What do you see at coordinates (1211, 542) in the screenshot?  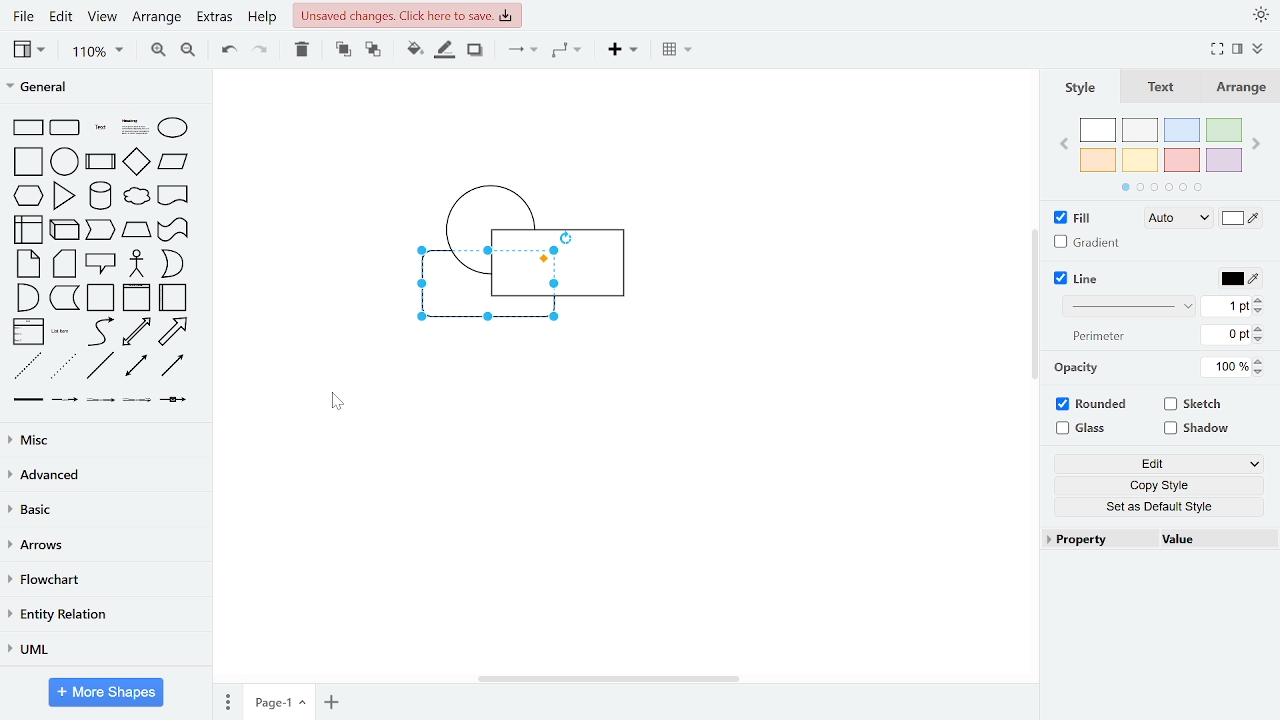 I see `value` at bounding box center [1211, 542].